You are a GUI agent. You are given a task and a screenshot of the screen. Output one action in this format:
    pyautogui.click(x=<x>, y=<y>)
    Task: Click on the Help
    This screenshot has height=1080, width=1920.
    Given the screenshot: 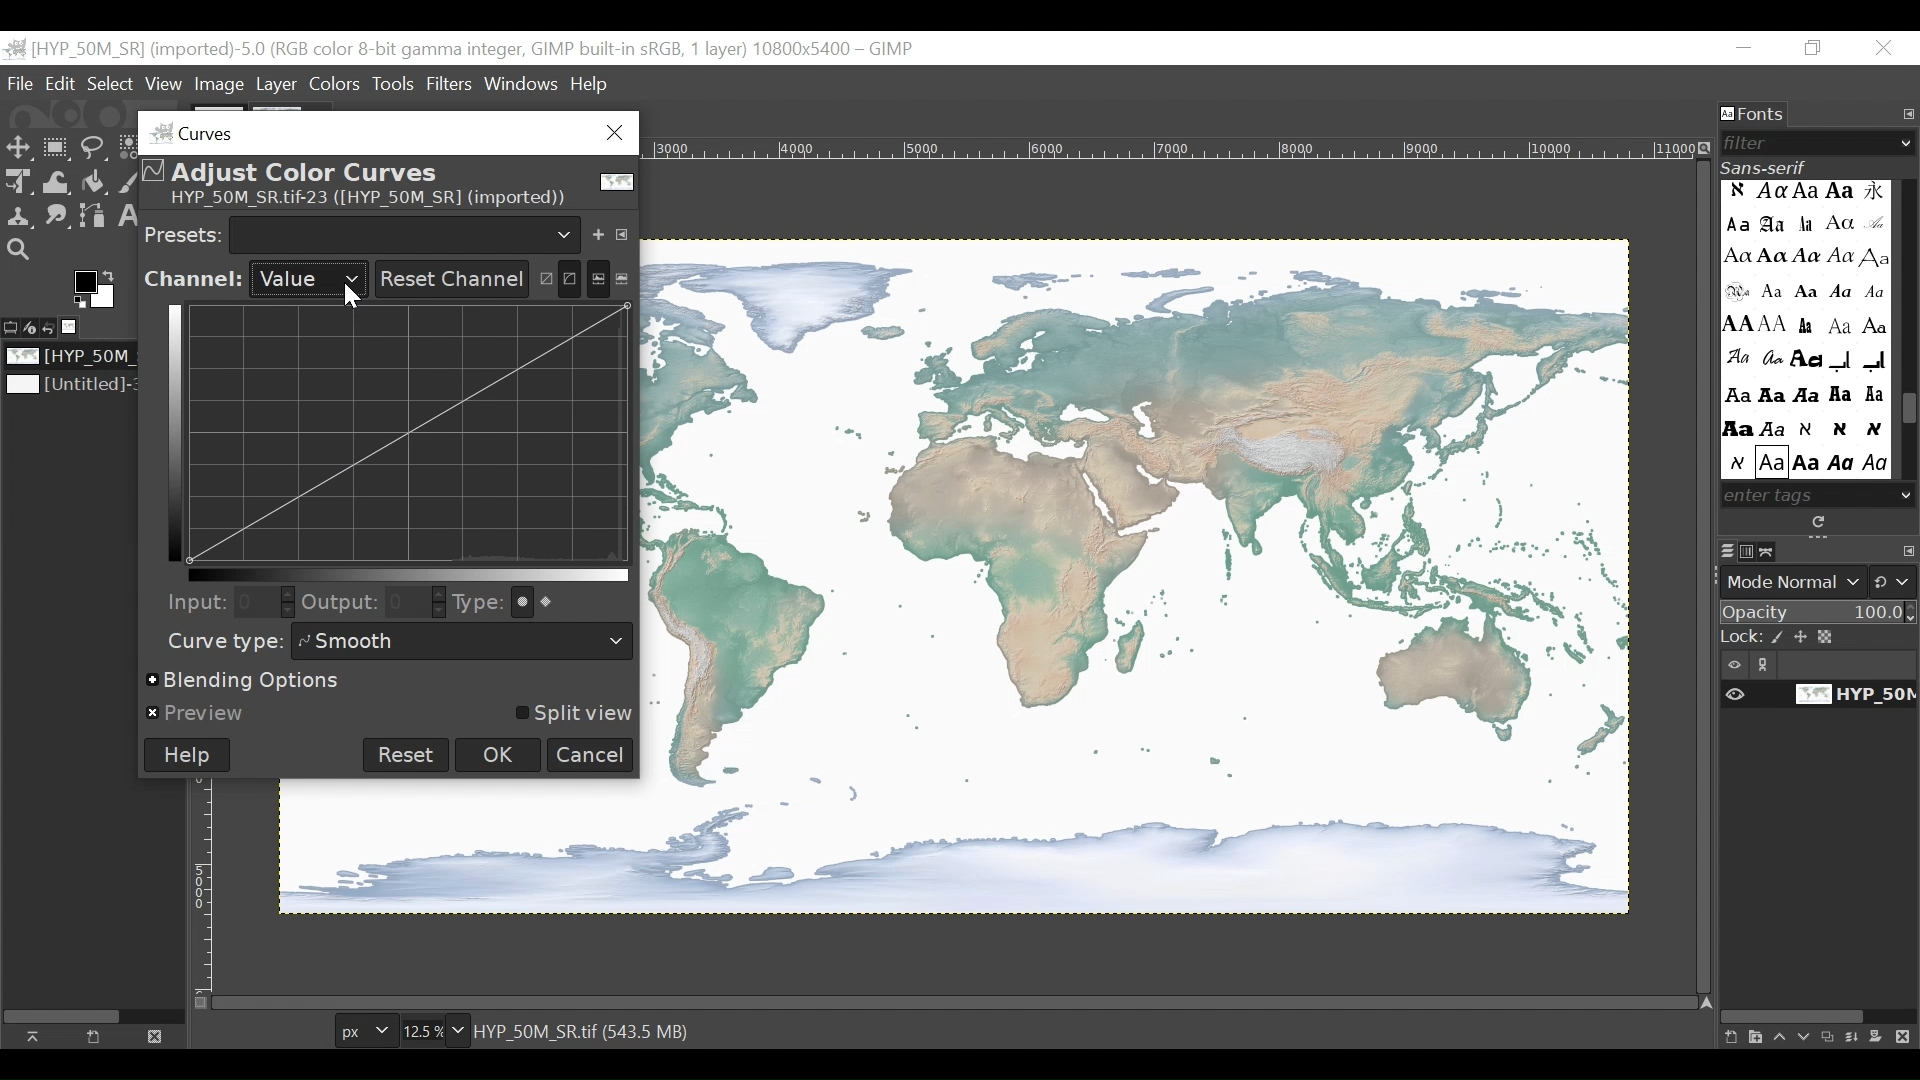 What is the action you would take?
    pyautogui.click(x=590, y=86)
    